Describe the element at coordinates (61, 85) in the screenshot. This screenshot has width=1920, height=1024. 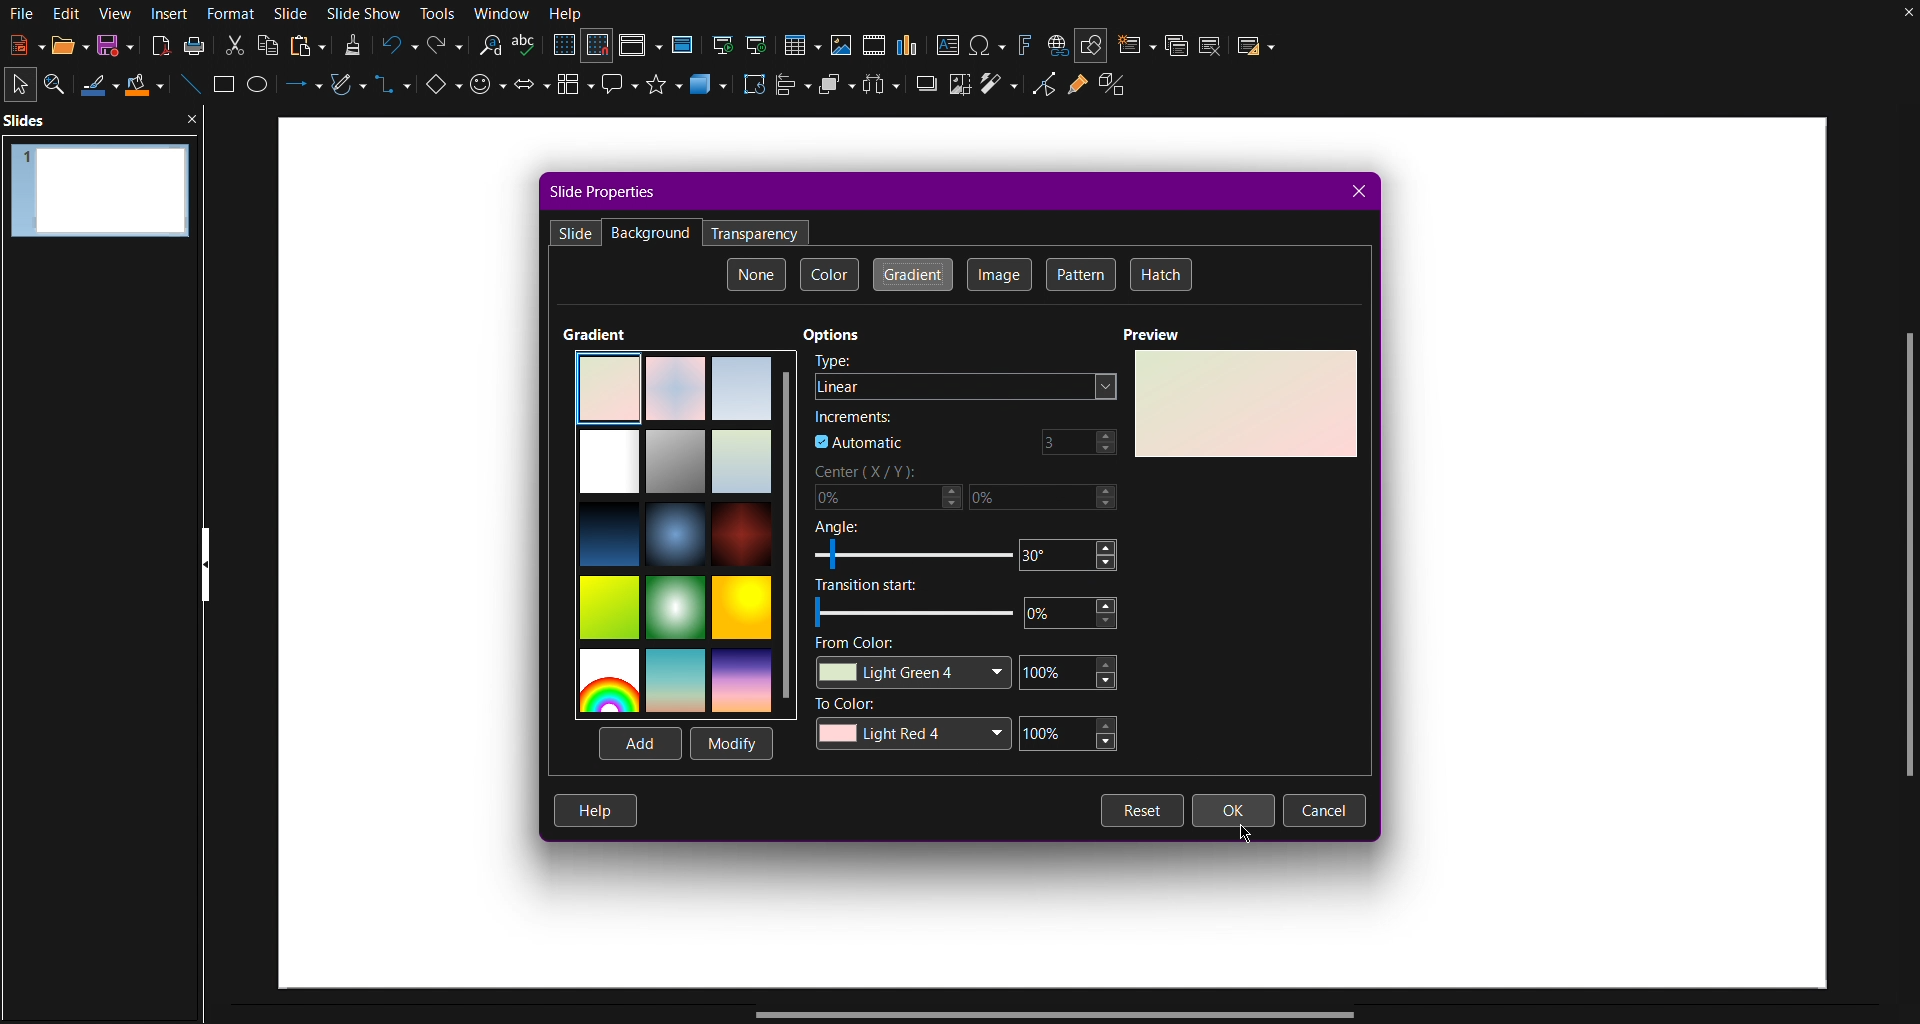
I see `Zoom and Pan` at that location.